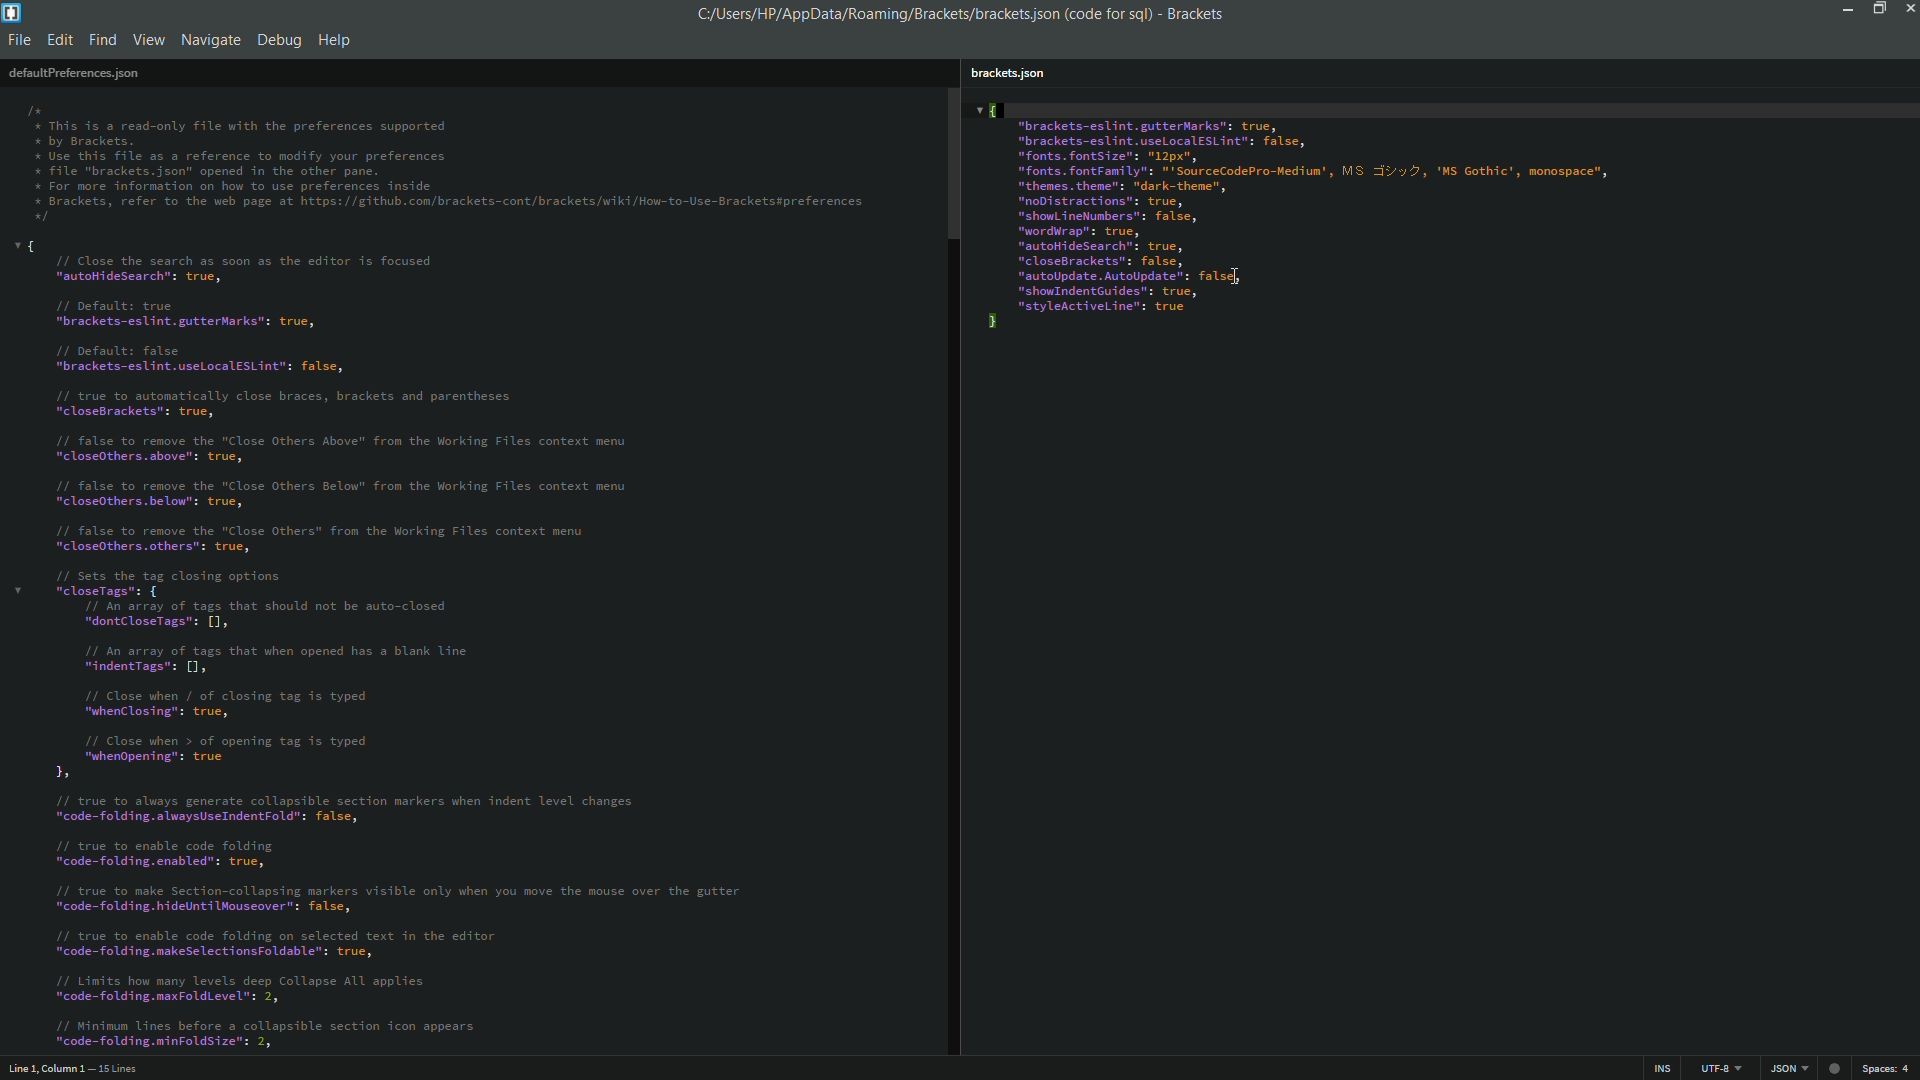  What do you see at coordinates (448, 160) in the screenshot?
I see `Ix

* This is a read-only file with the preferences supported

* by Brackets.

* Use this file as a reference to modify your preferences

* file "brackets.json" opened in the other pane.

* For more information on how to use preferences inside

* Brackets, refer to the web page at https: //github.con/brackets-cont/brackets/wiki/How-to-Use-Bracketsspreferences
*/` at bounding box center [448, 160].